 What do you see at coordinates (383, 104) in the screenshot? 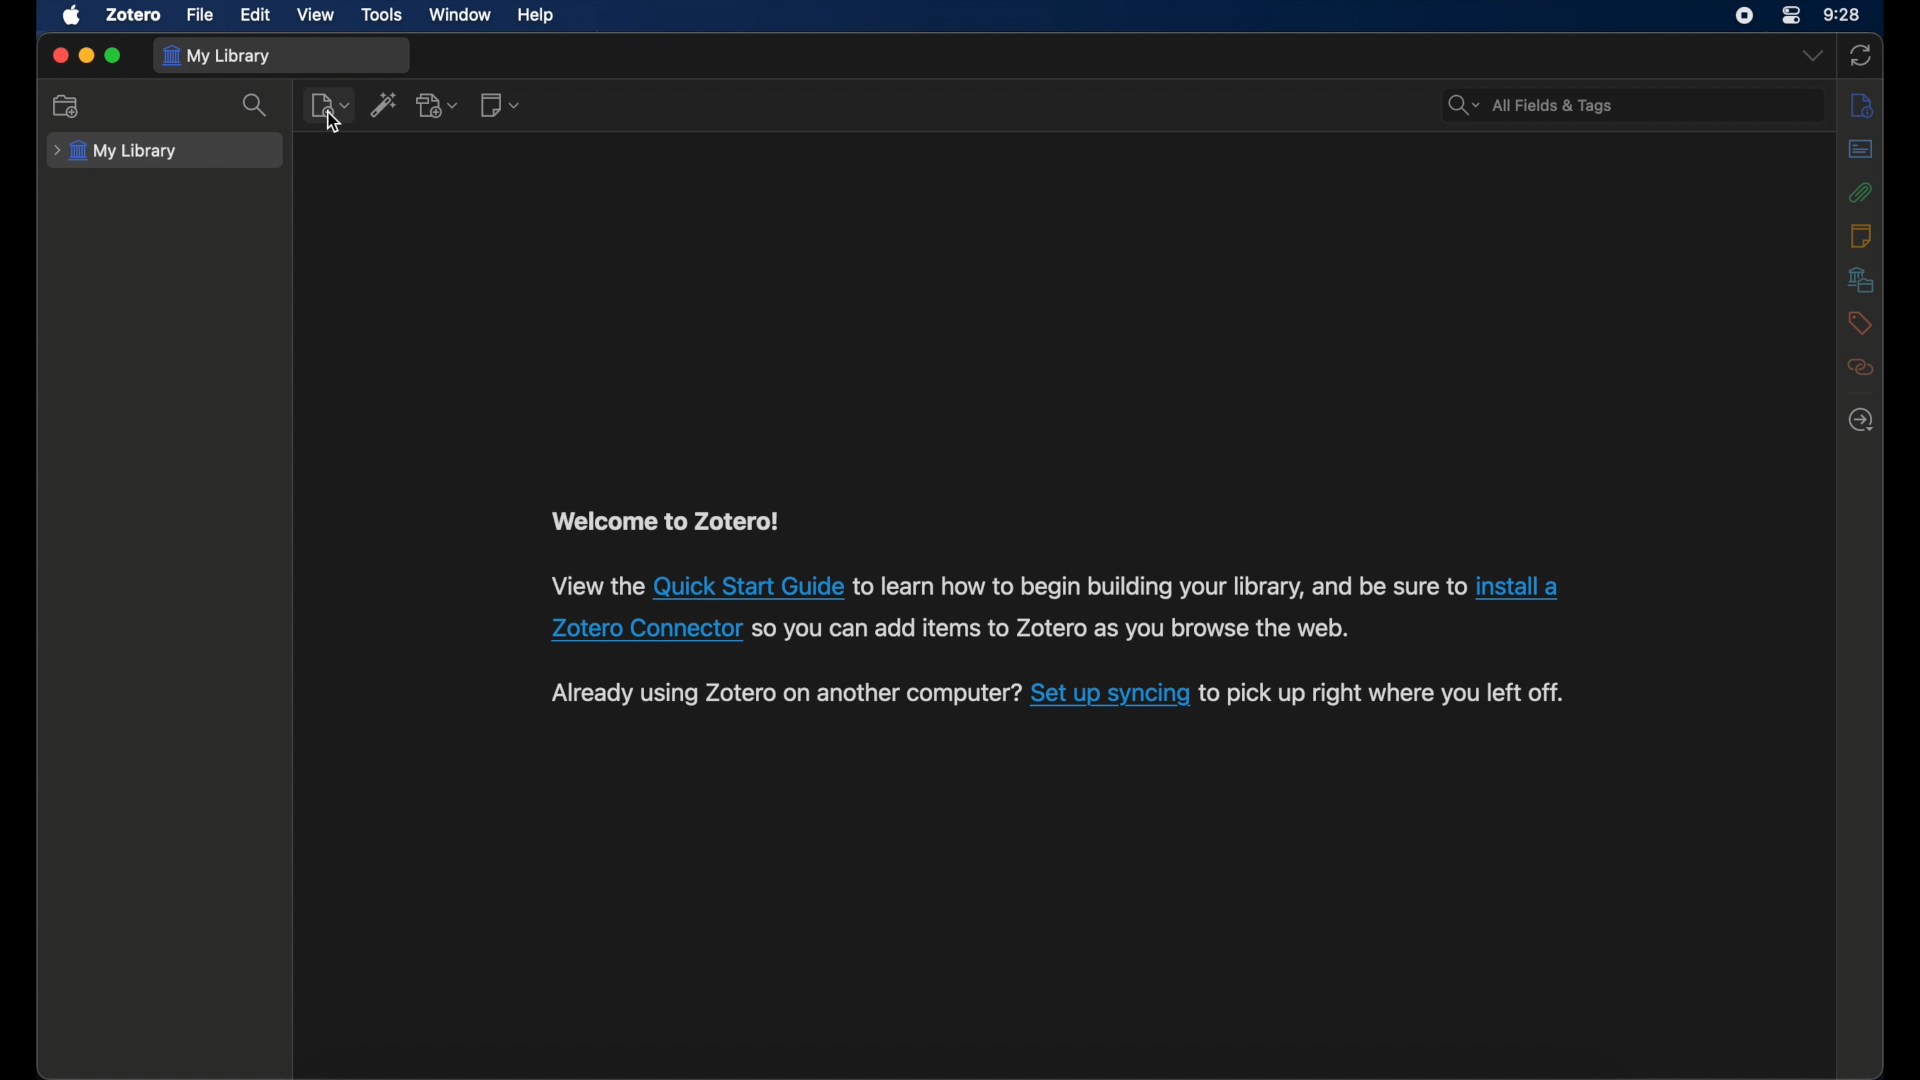
I see `add item by identifier` at bounding box center [383, 104].